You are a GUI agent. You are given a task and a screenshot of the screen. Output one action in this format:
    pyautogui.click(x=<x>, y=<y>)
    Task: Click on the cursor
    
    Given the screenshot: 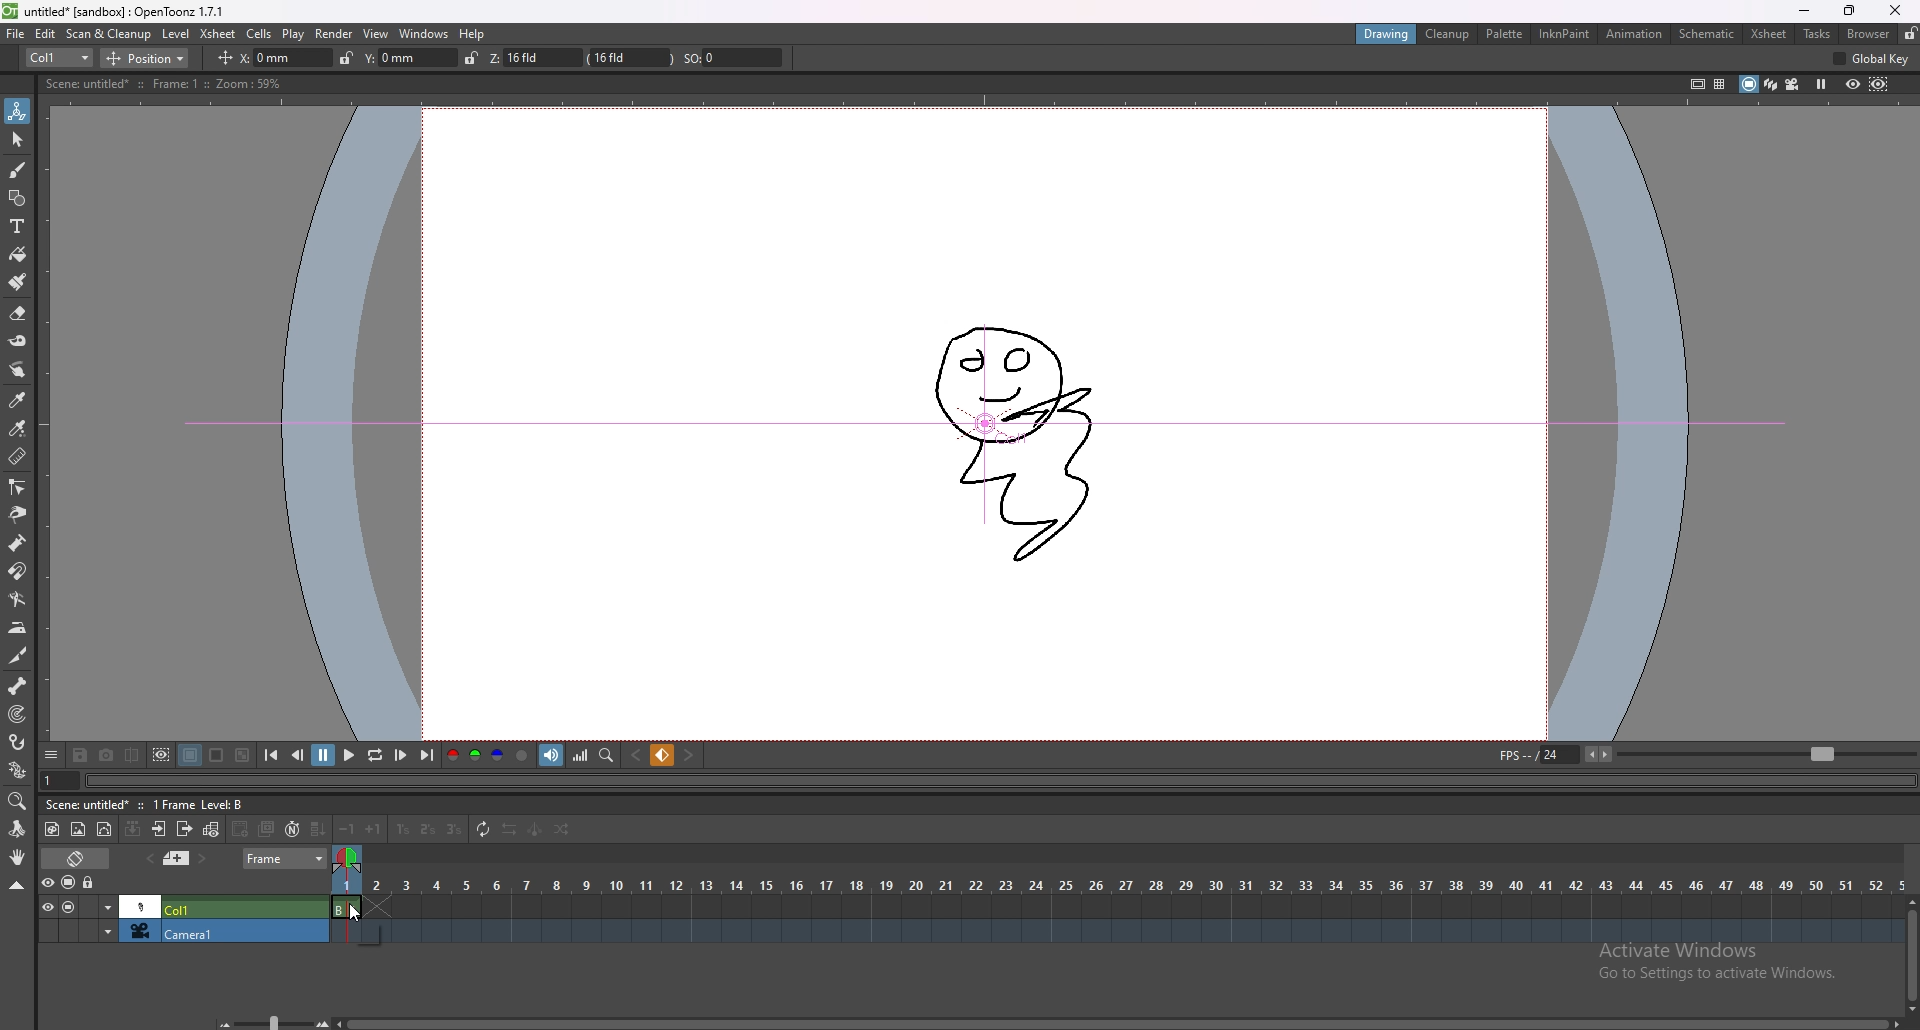 What is the action you would take?
    pyautogui.click(x=355, y=911)
    